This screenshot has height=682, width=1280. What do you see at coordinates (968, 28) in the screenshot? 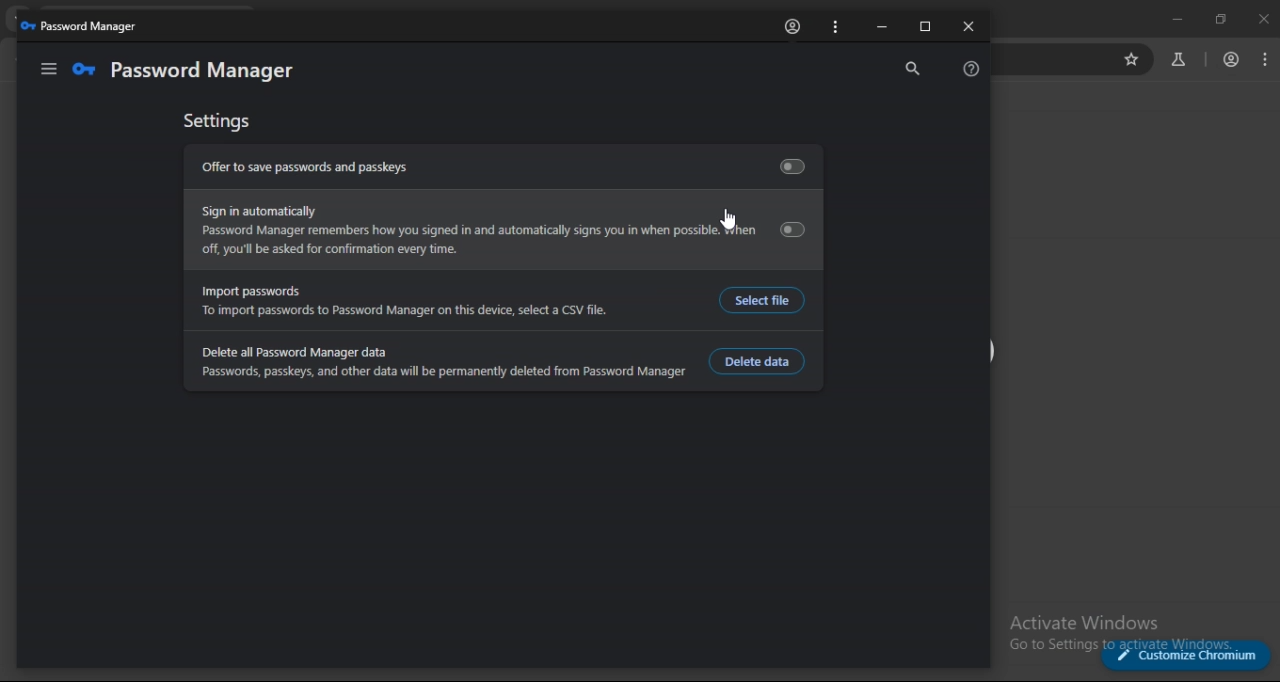
I see `close` at bounding box center [968, 28].